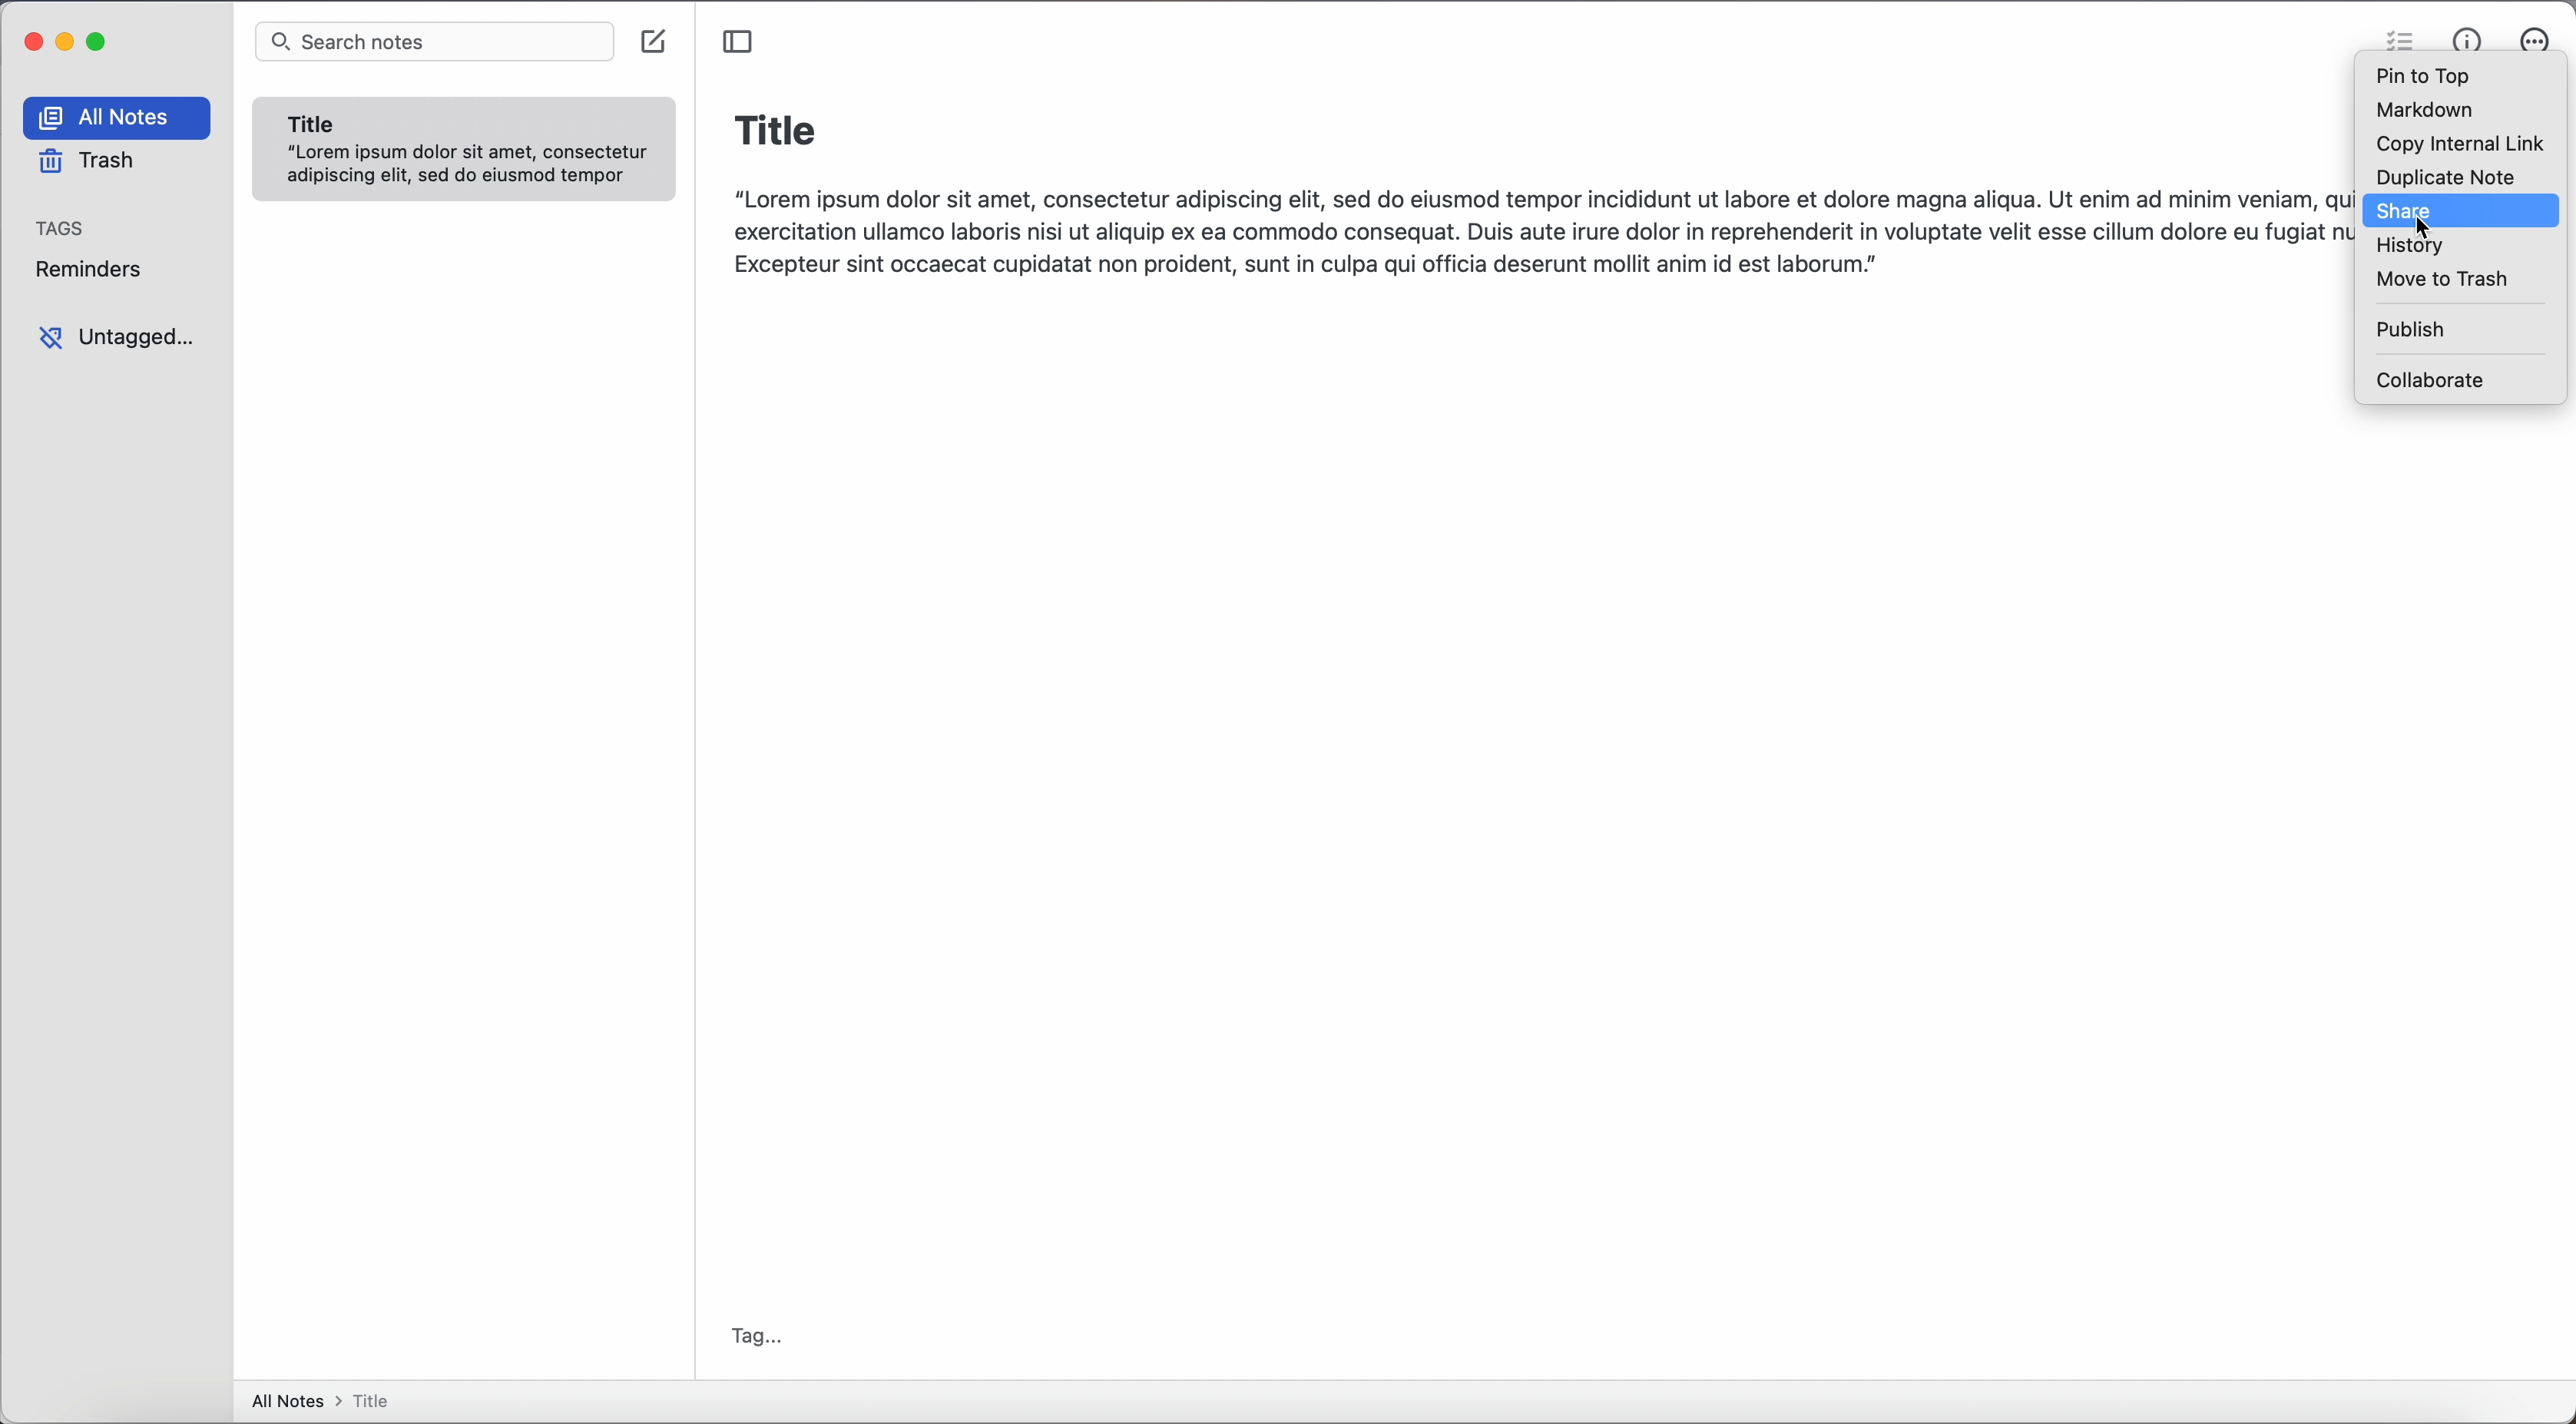 This screenshot has height=1424, width=2576. Describe the element at coordinates (2410, 246) in the screenshot. I see `history` at that location.